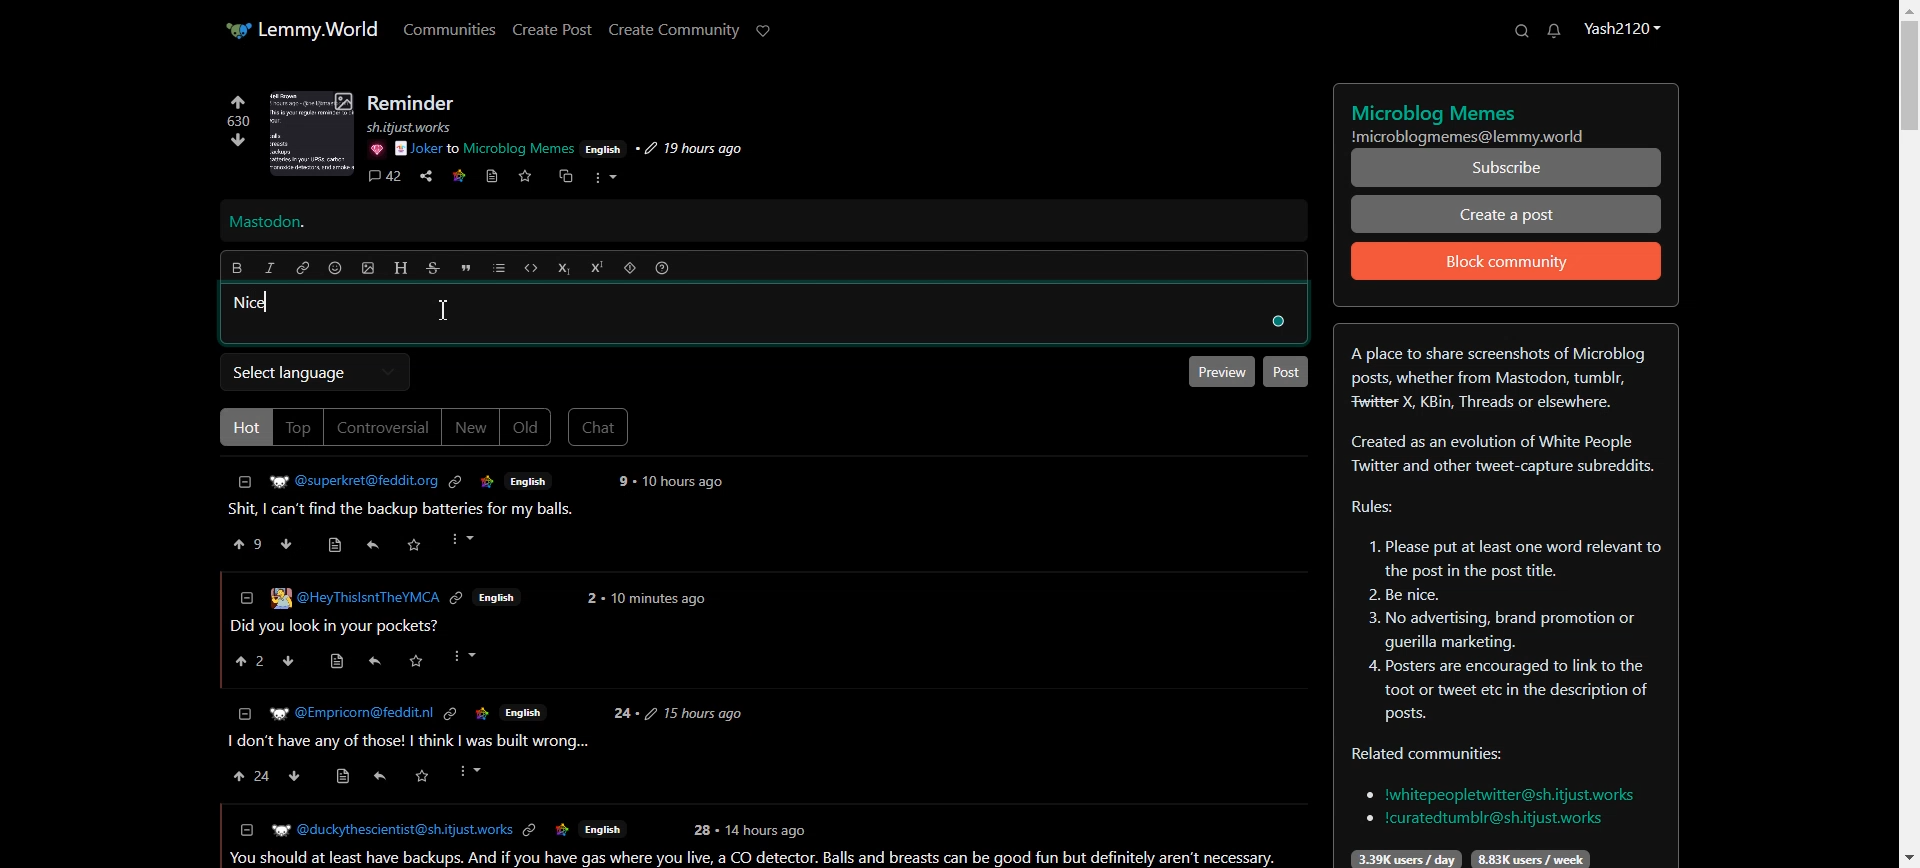  I want to click on More, so click(605, 178).